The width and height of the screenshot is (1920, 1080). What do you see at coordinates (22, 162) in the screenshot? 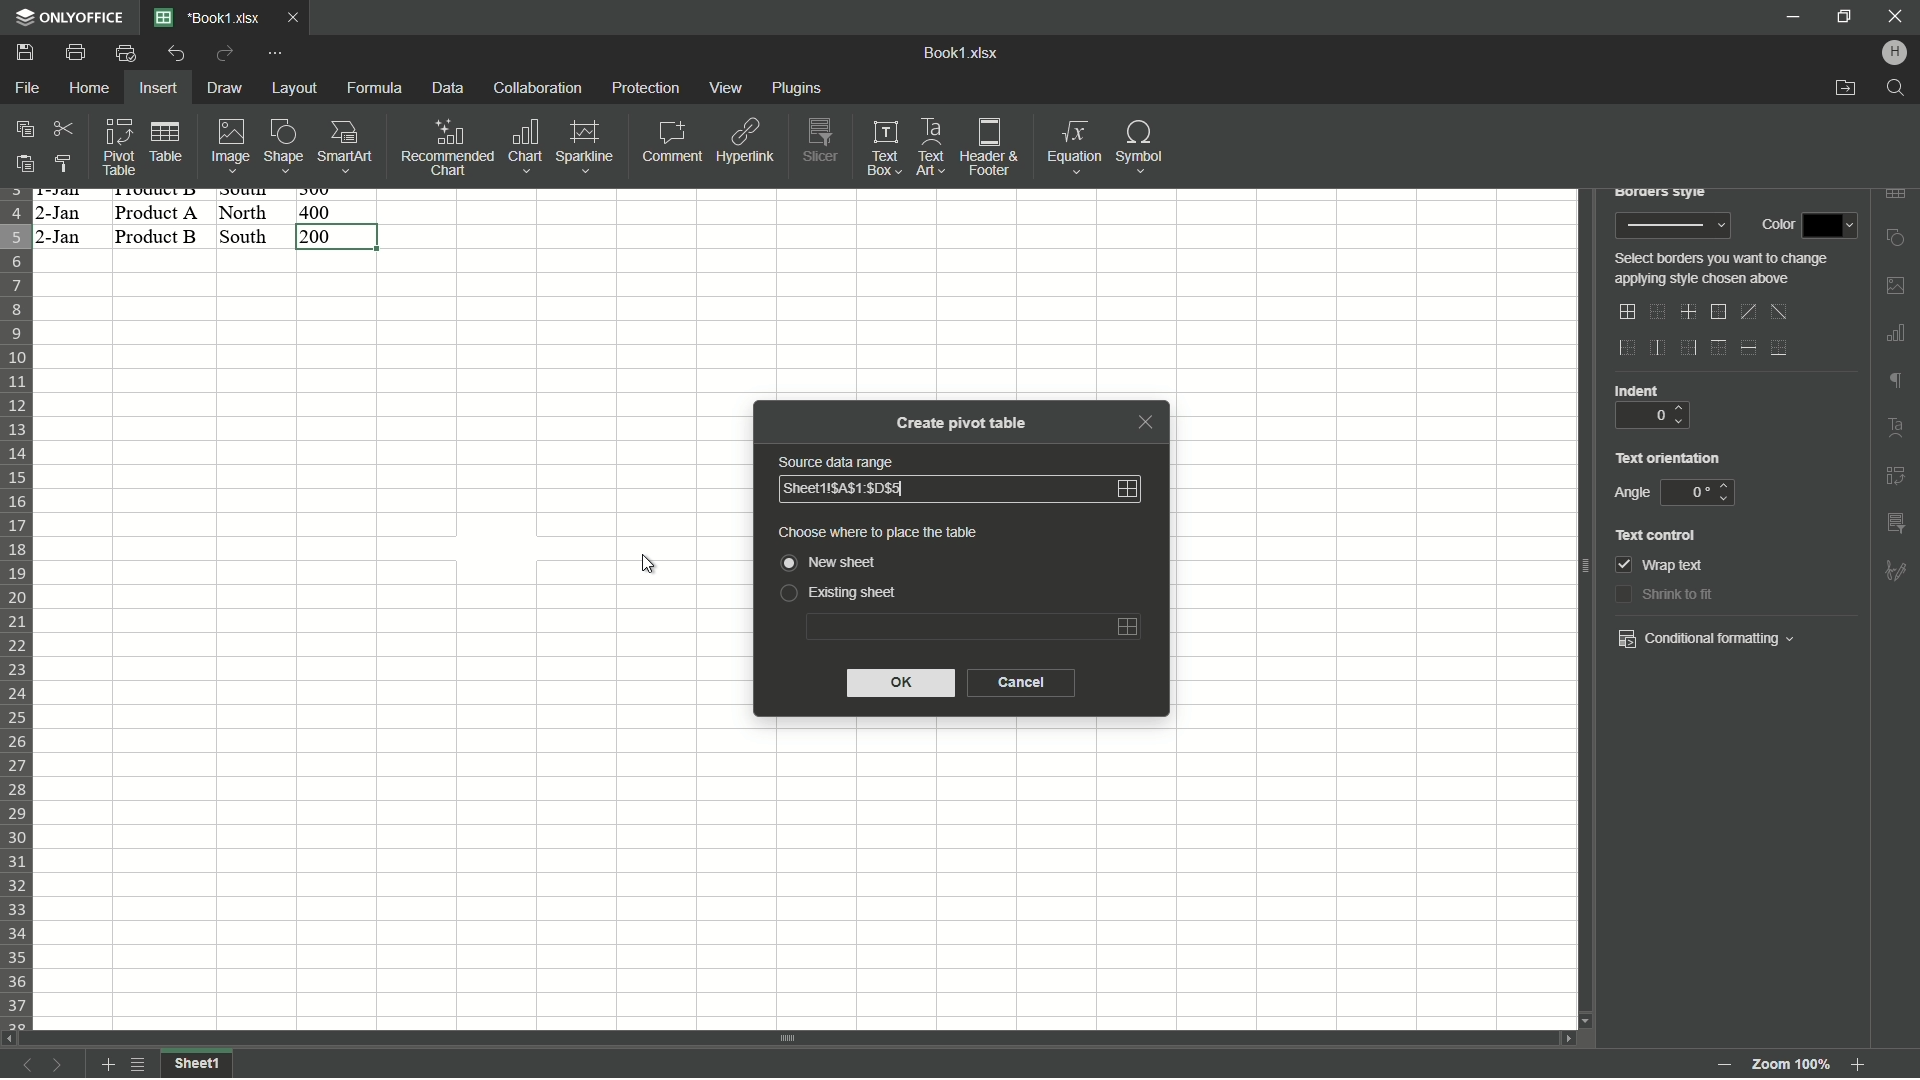
I see ` Paste` at bounding box center [22, 162].